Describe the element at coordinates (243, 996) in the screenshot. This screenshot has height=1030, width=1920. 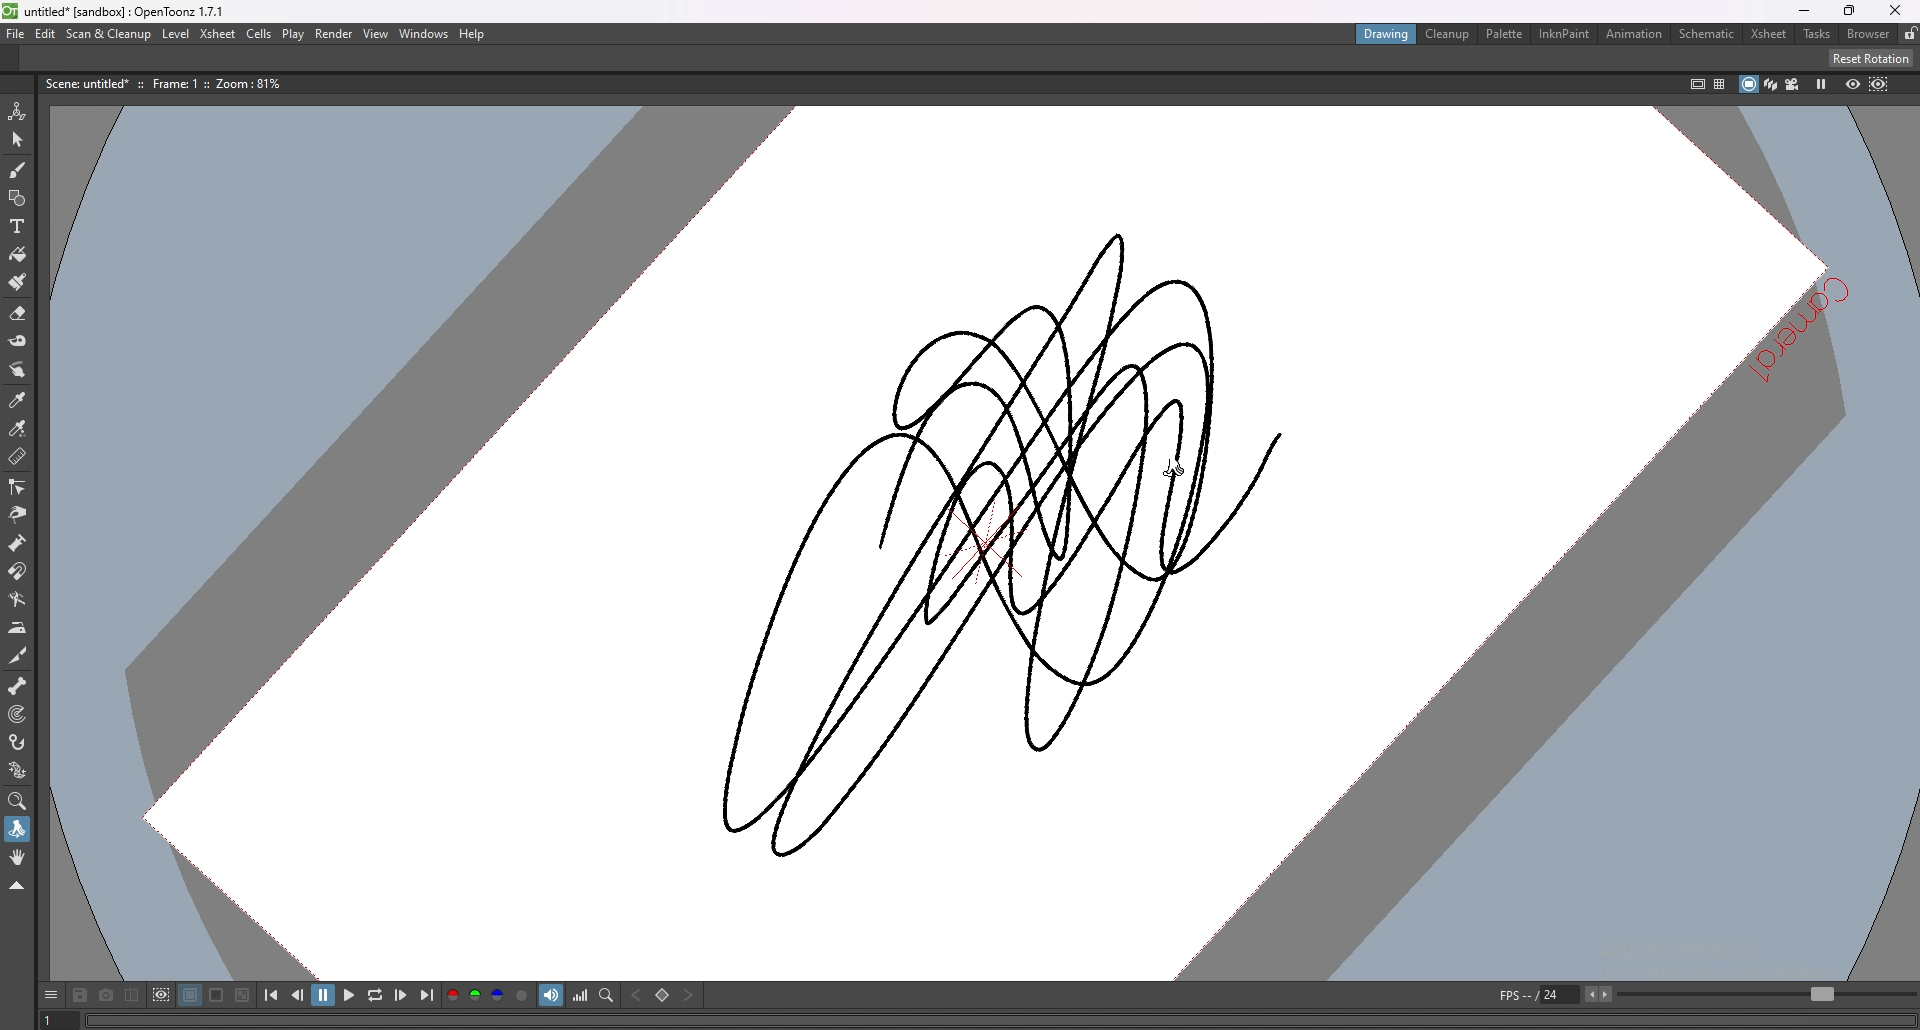
I see `checkered background` at that location.